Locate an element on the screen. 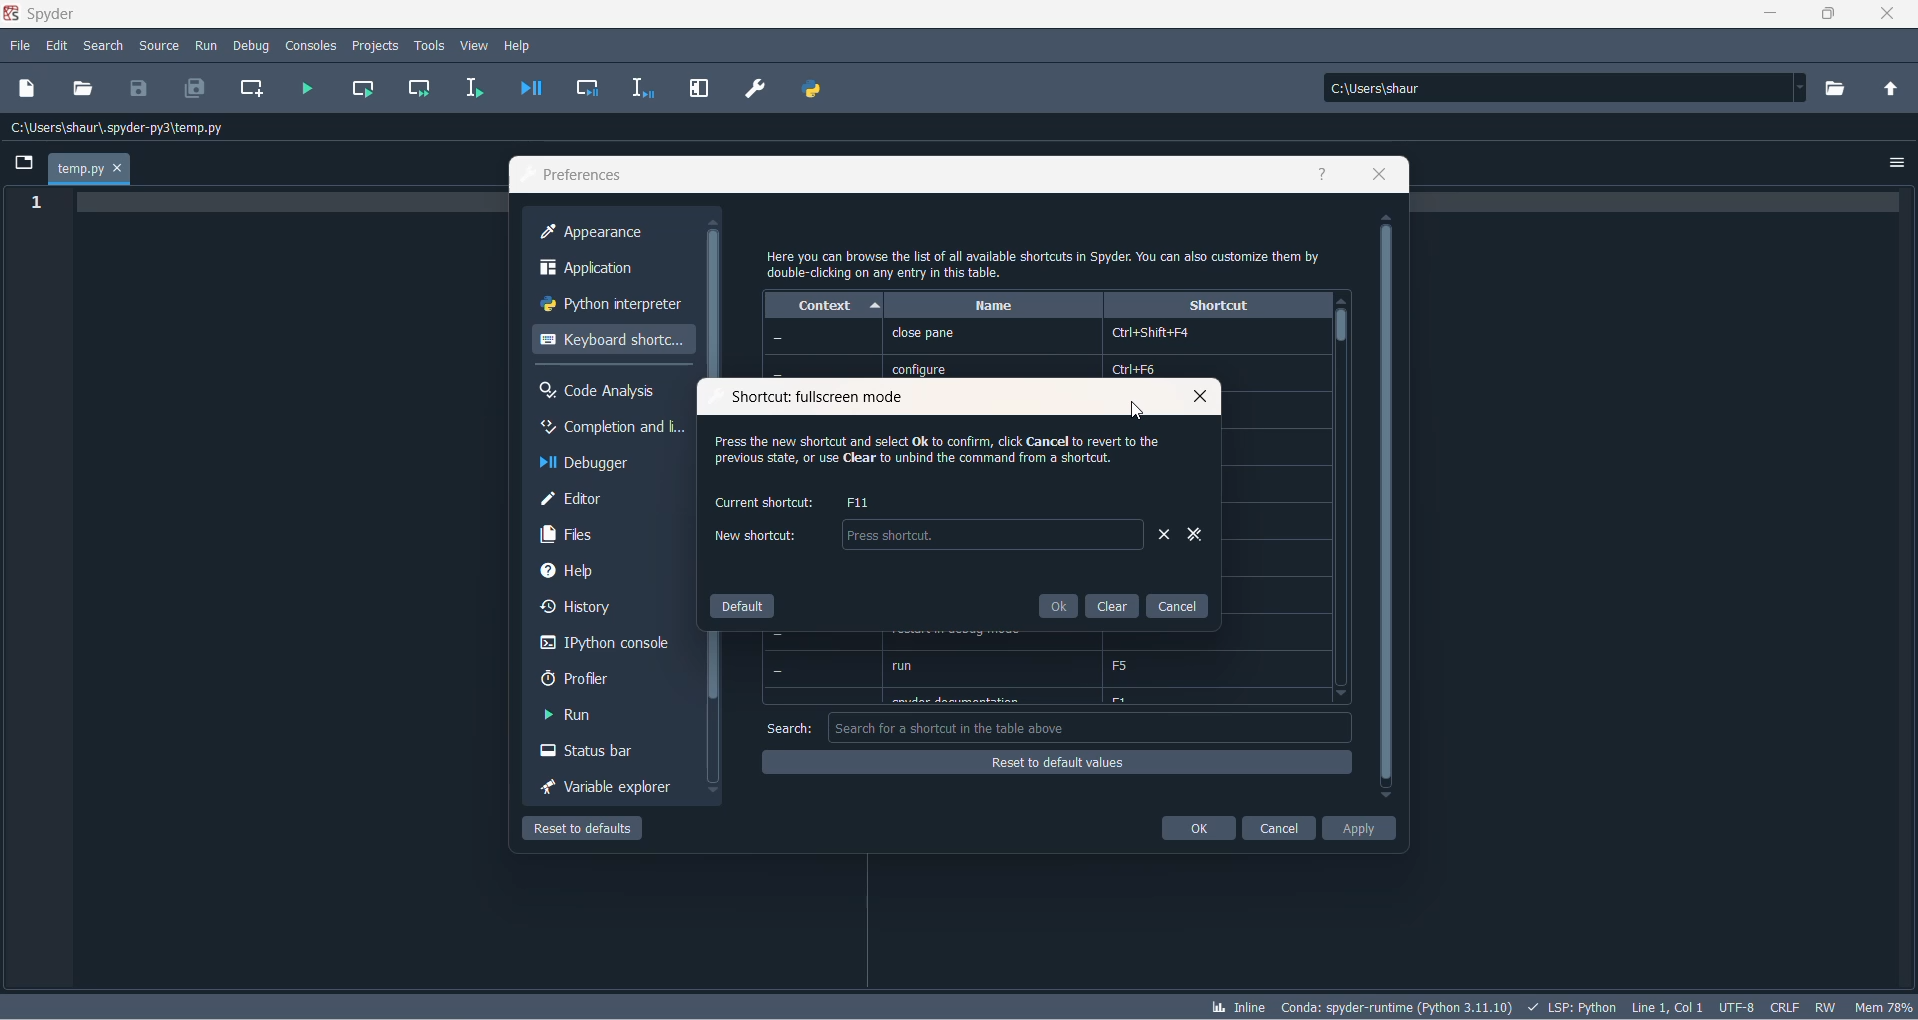  save is located at coordinates (140, 87).